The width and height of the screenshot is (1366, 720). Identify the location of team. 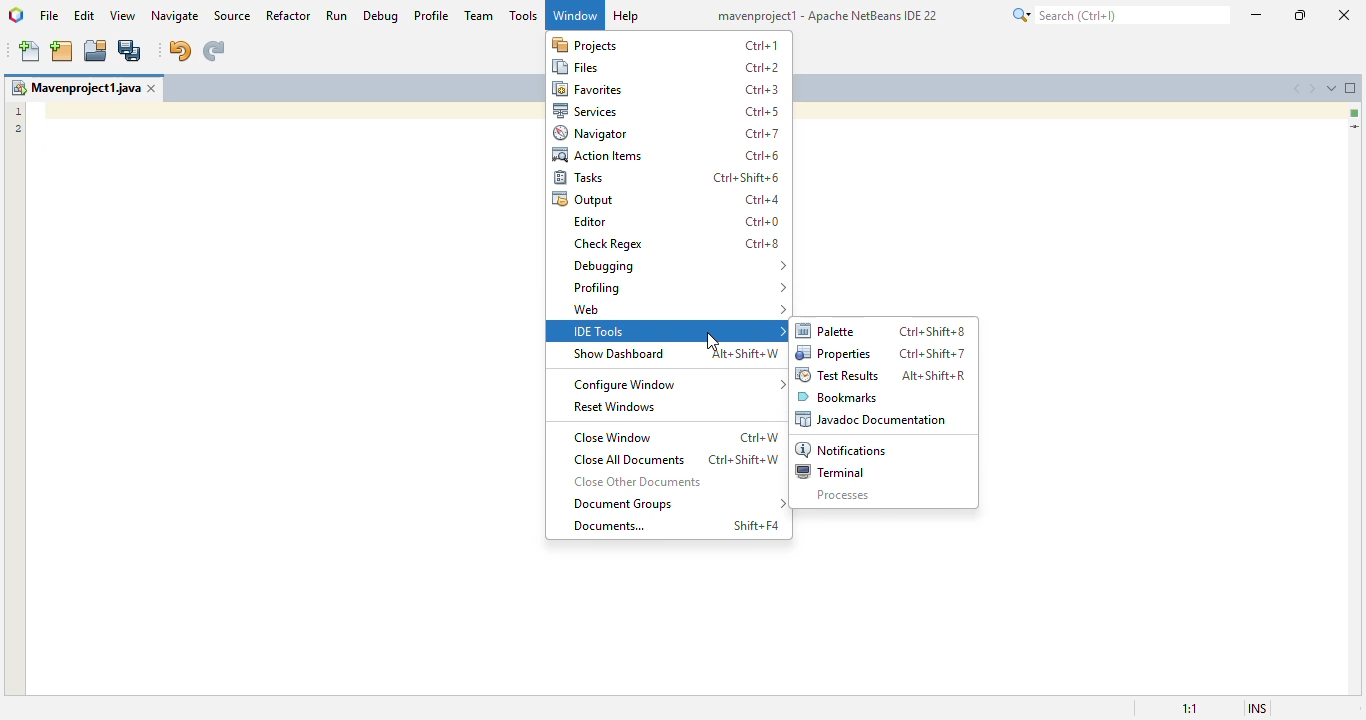
(479, 15).